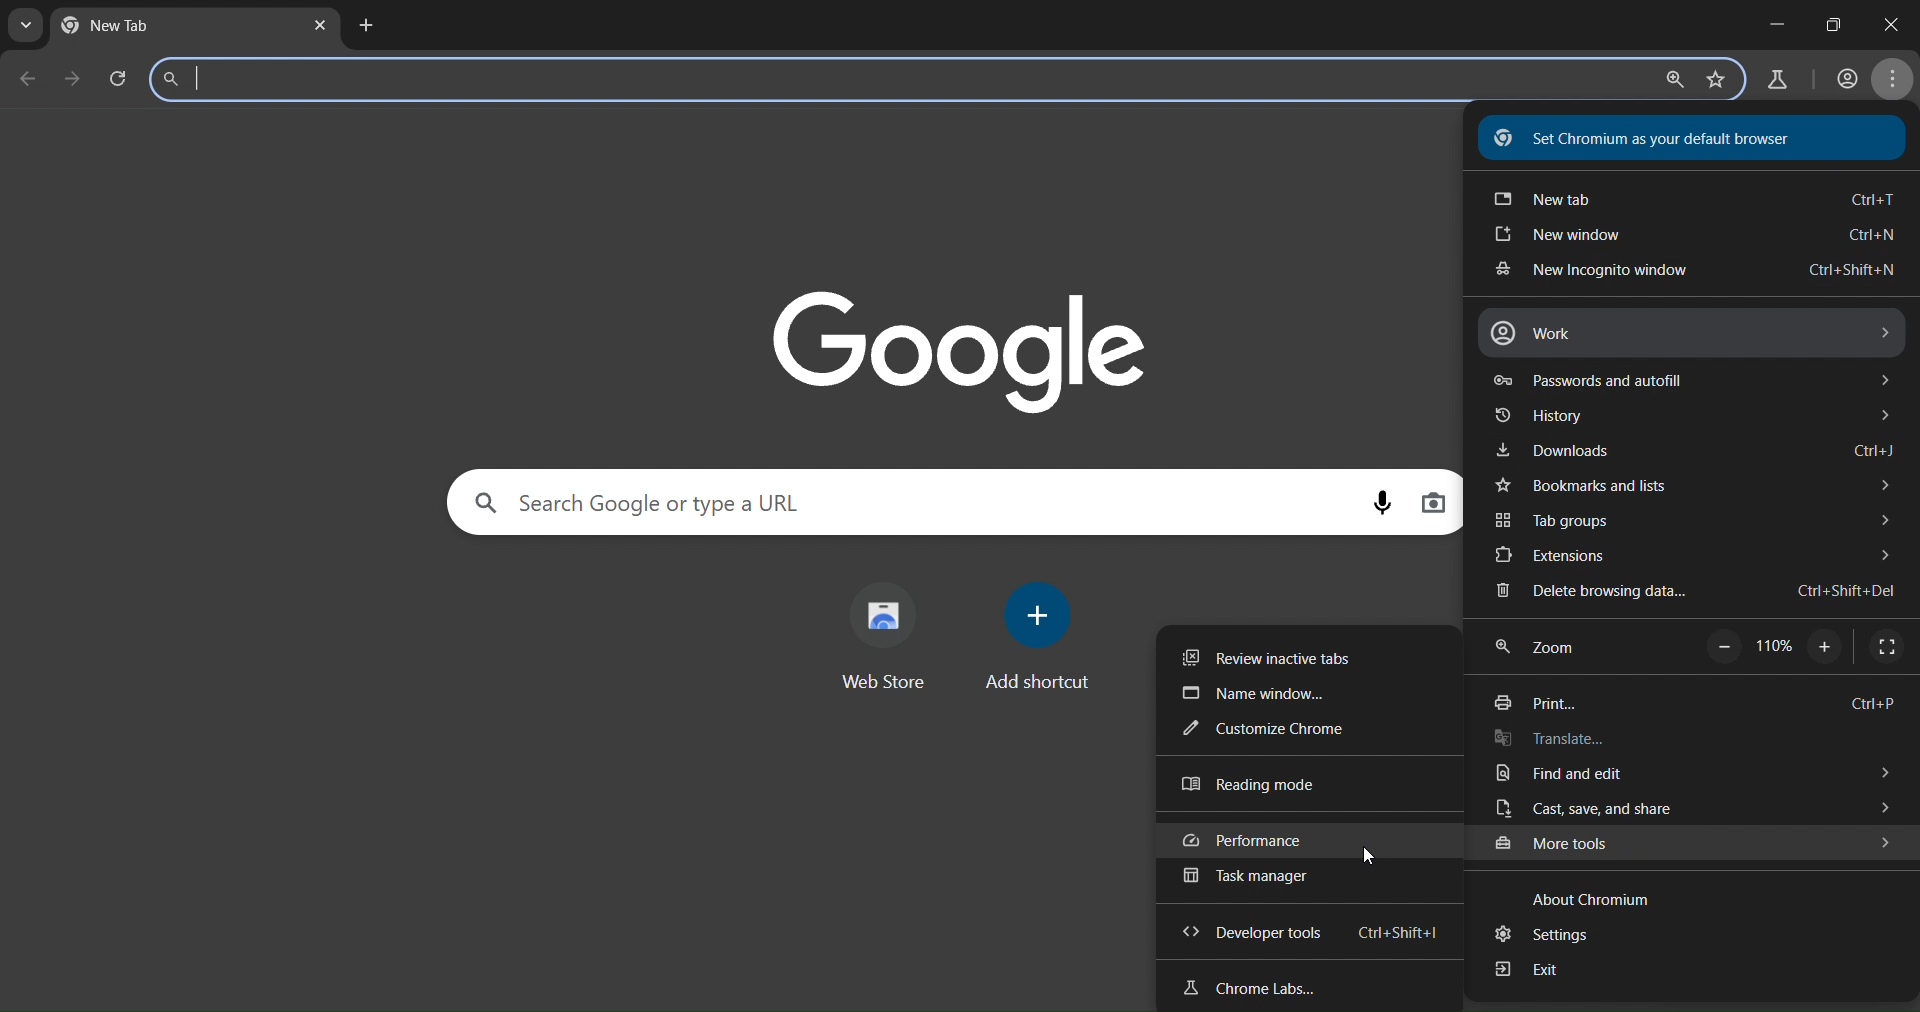 Image resolution: width=1920 pixels, height=1012 pixels. I want to click on new incognirto window Ctrl+Shift+N, so click(1690, 273).